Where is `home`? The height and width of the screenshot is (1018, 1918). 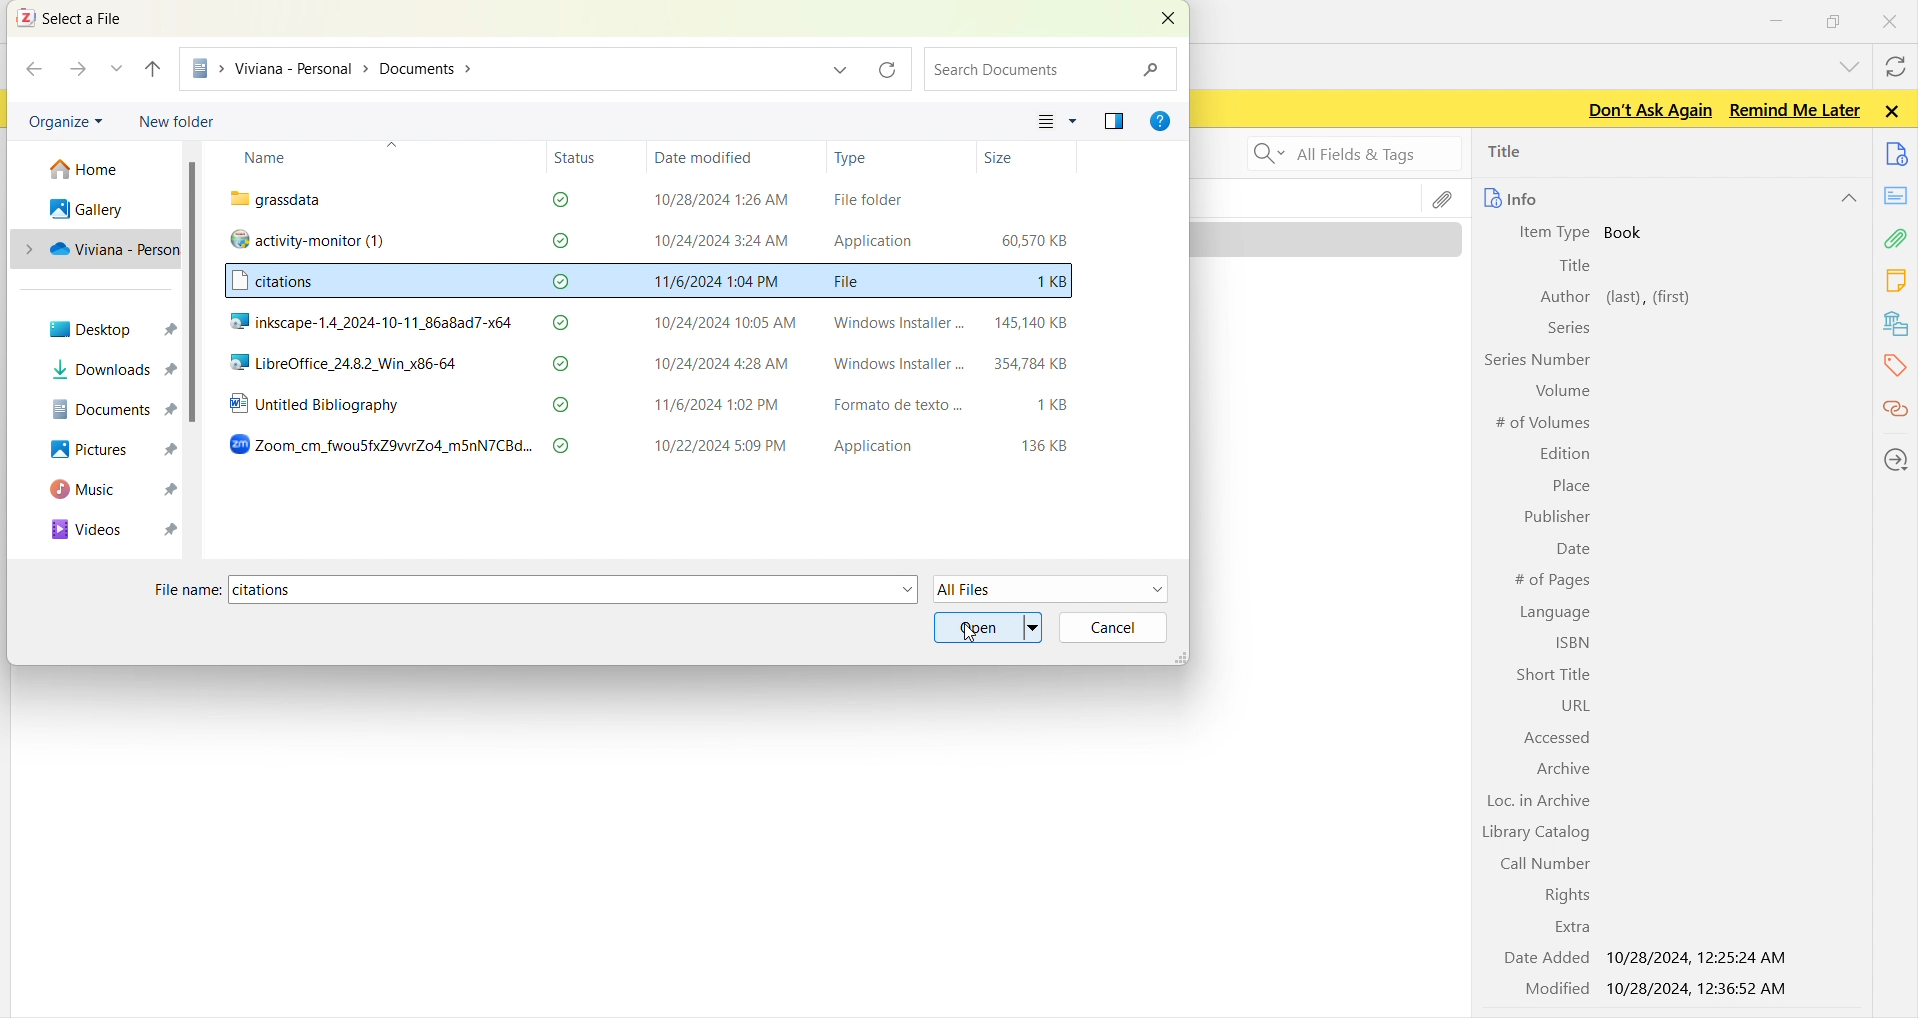 home is located at coordinates (93, 172).